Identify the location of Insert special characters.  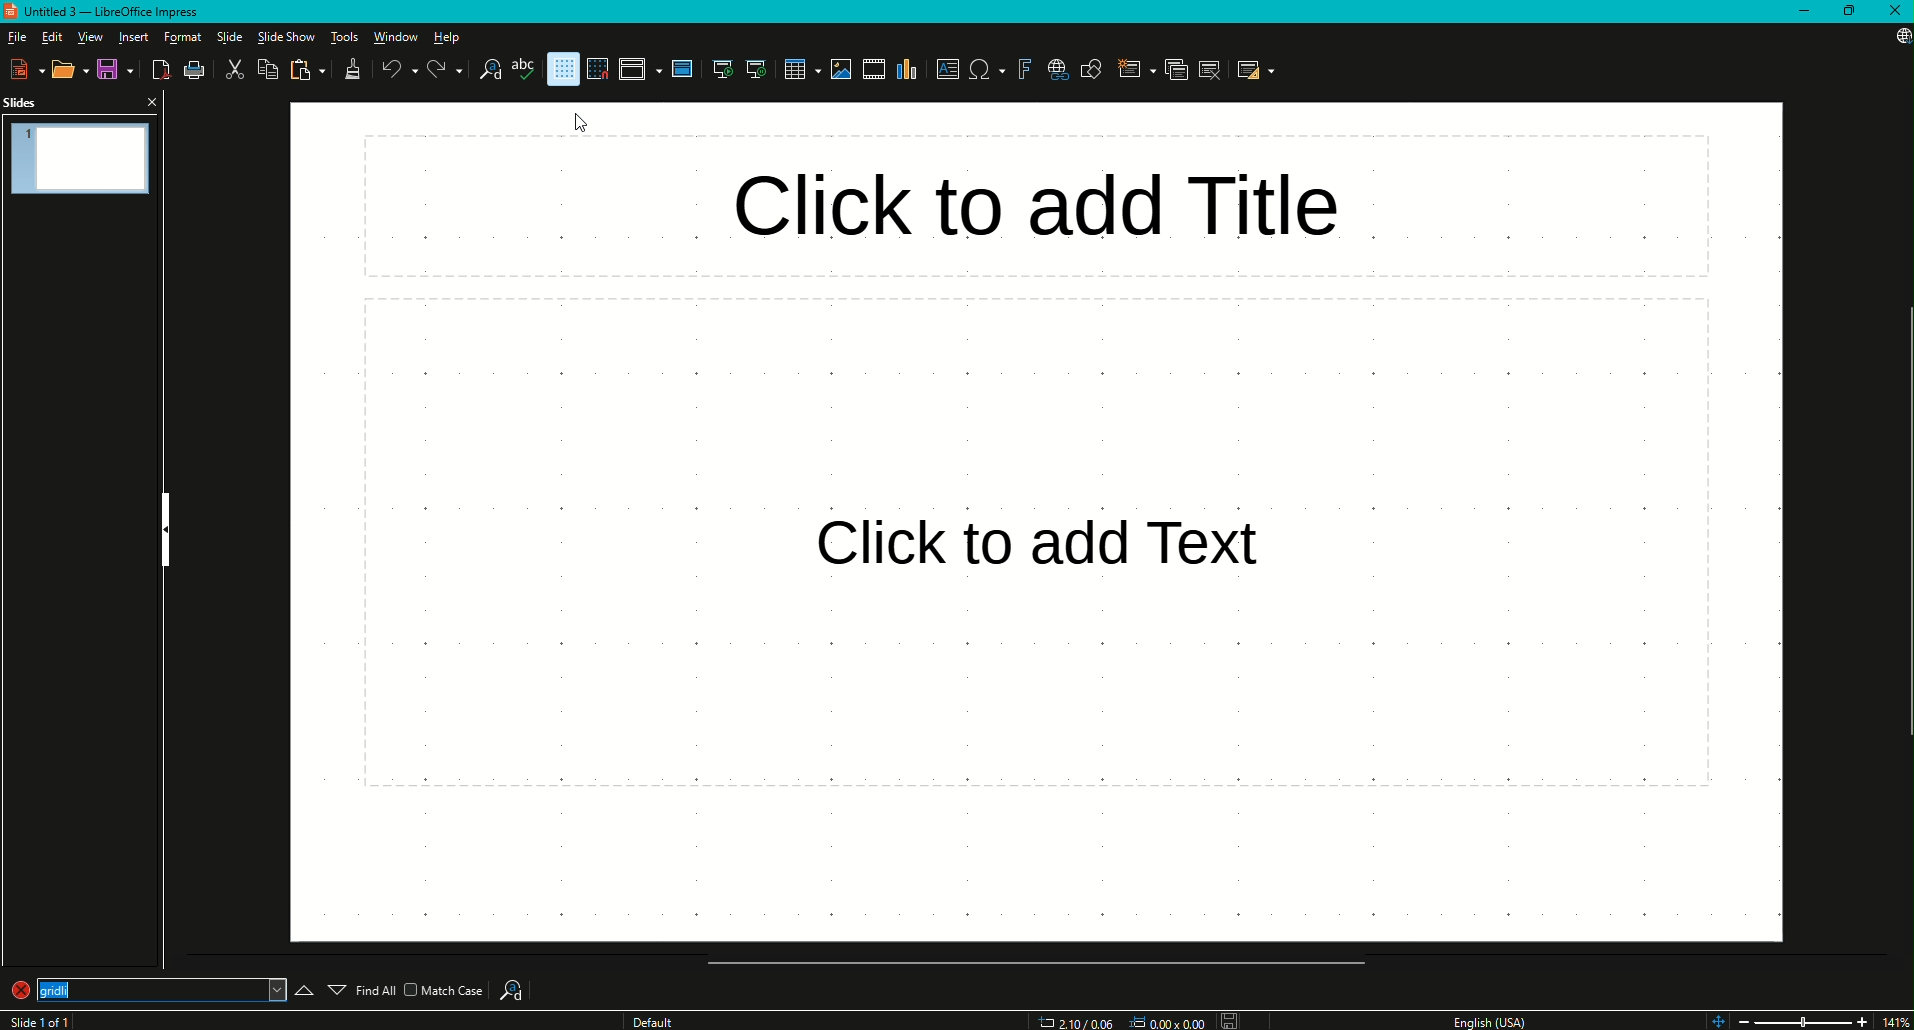
(983, 70).